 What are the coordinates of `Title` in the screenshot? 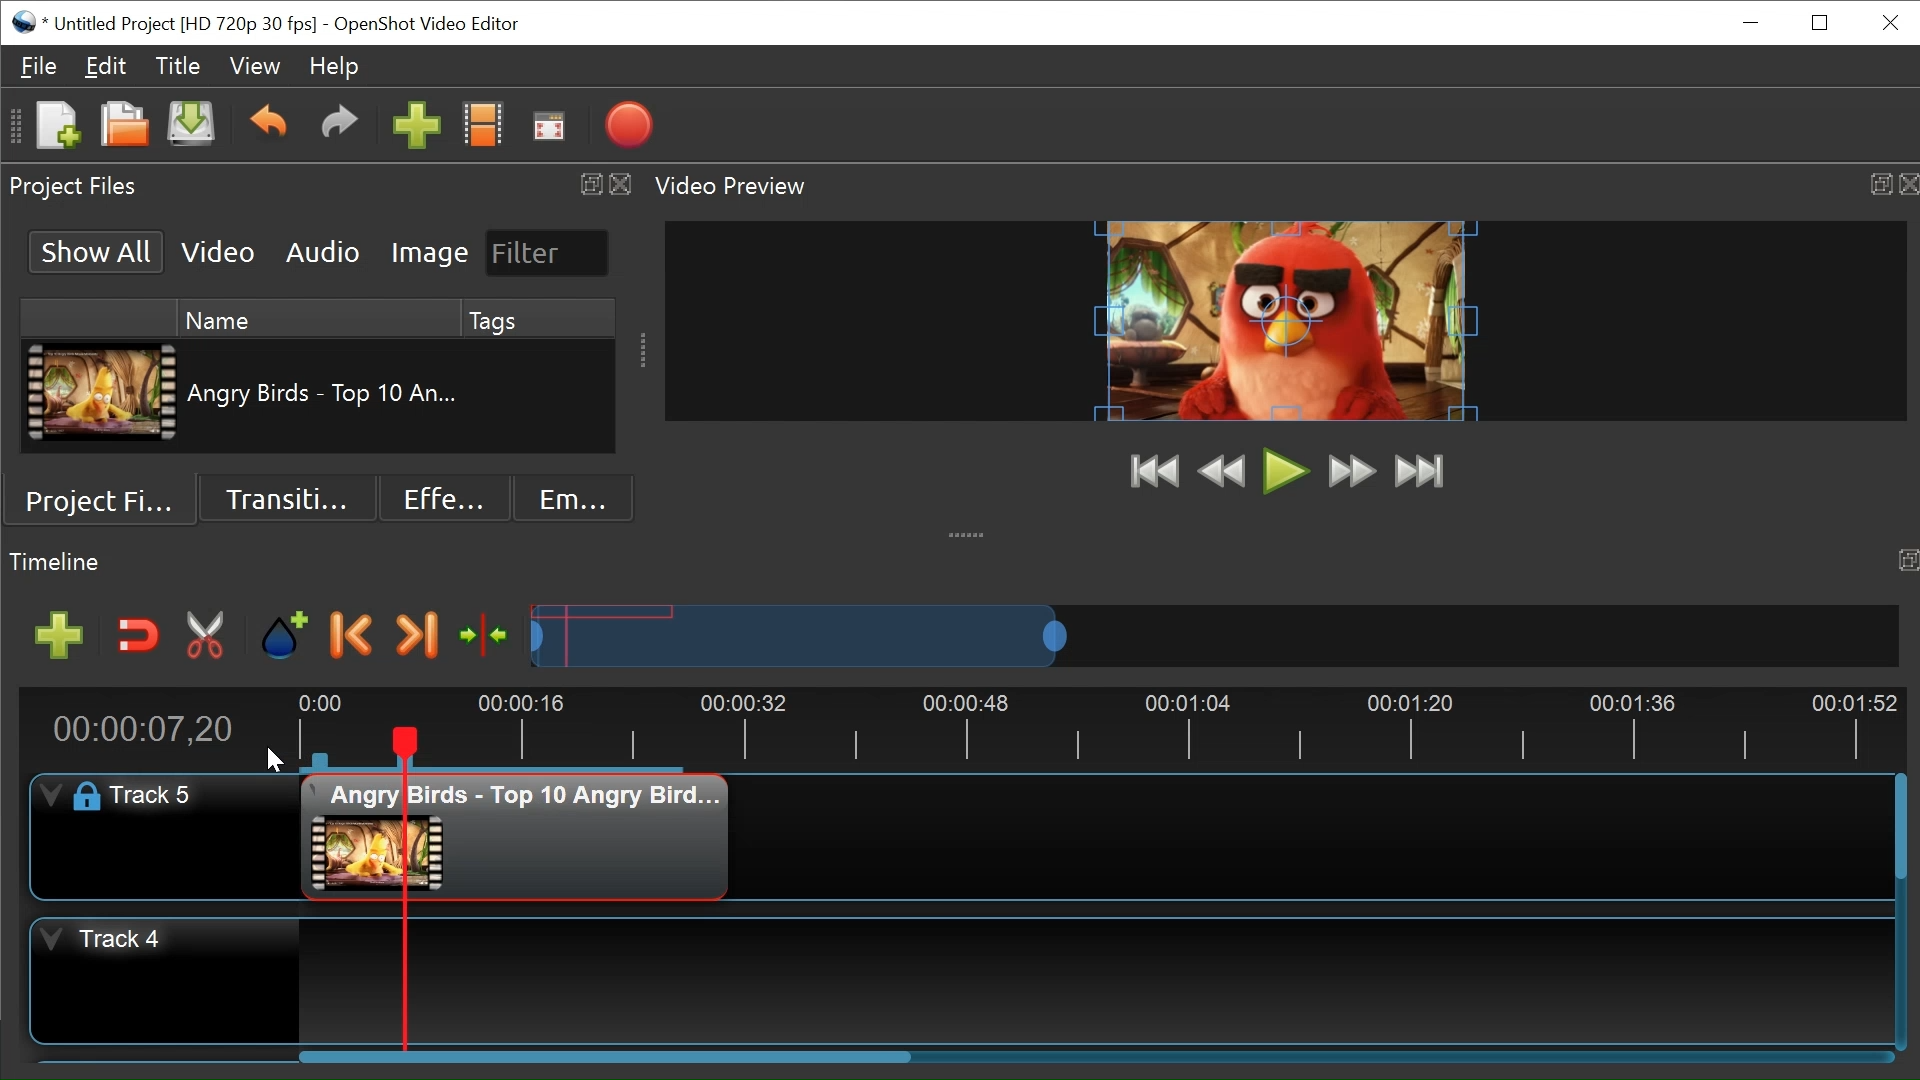 It's located at (175, 66).